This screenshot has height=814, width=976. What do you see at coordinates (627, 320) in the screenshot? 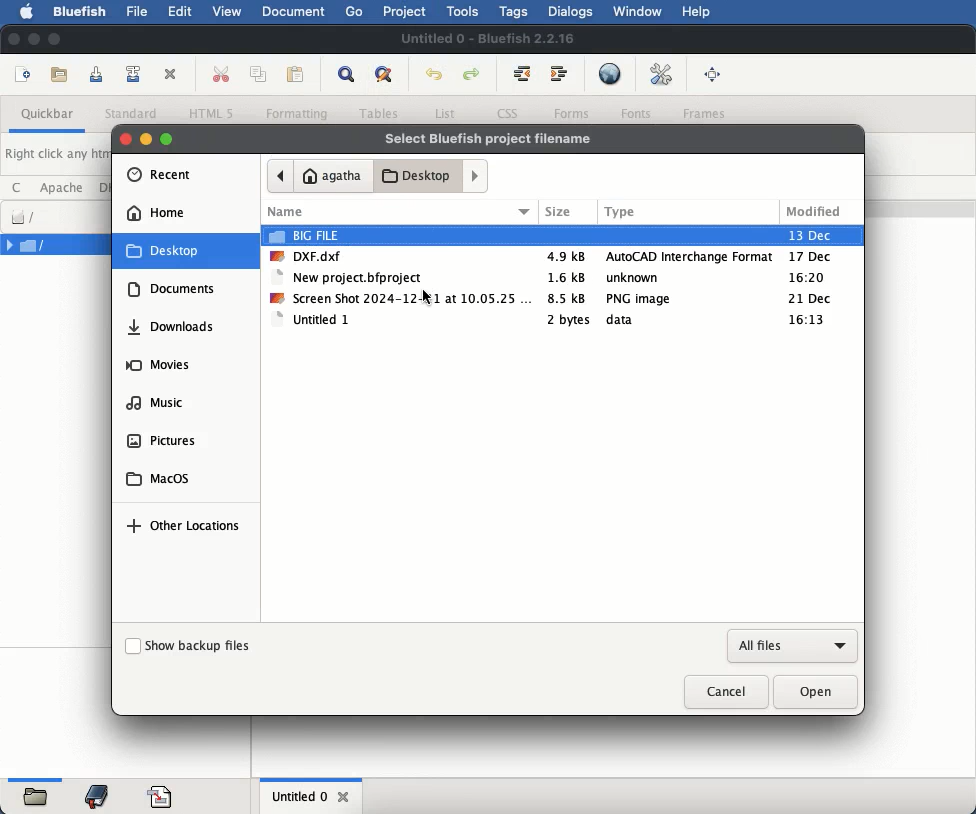
I see `data` at bounding box center [627, 320].